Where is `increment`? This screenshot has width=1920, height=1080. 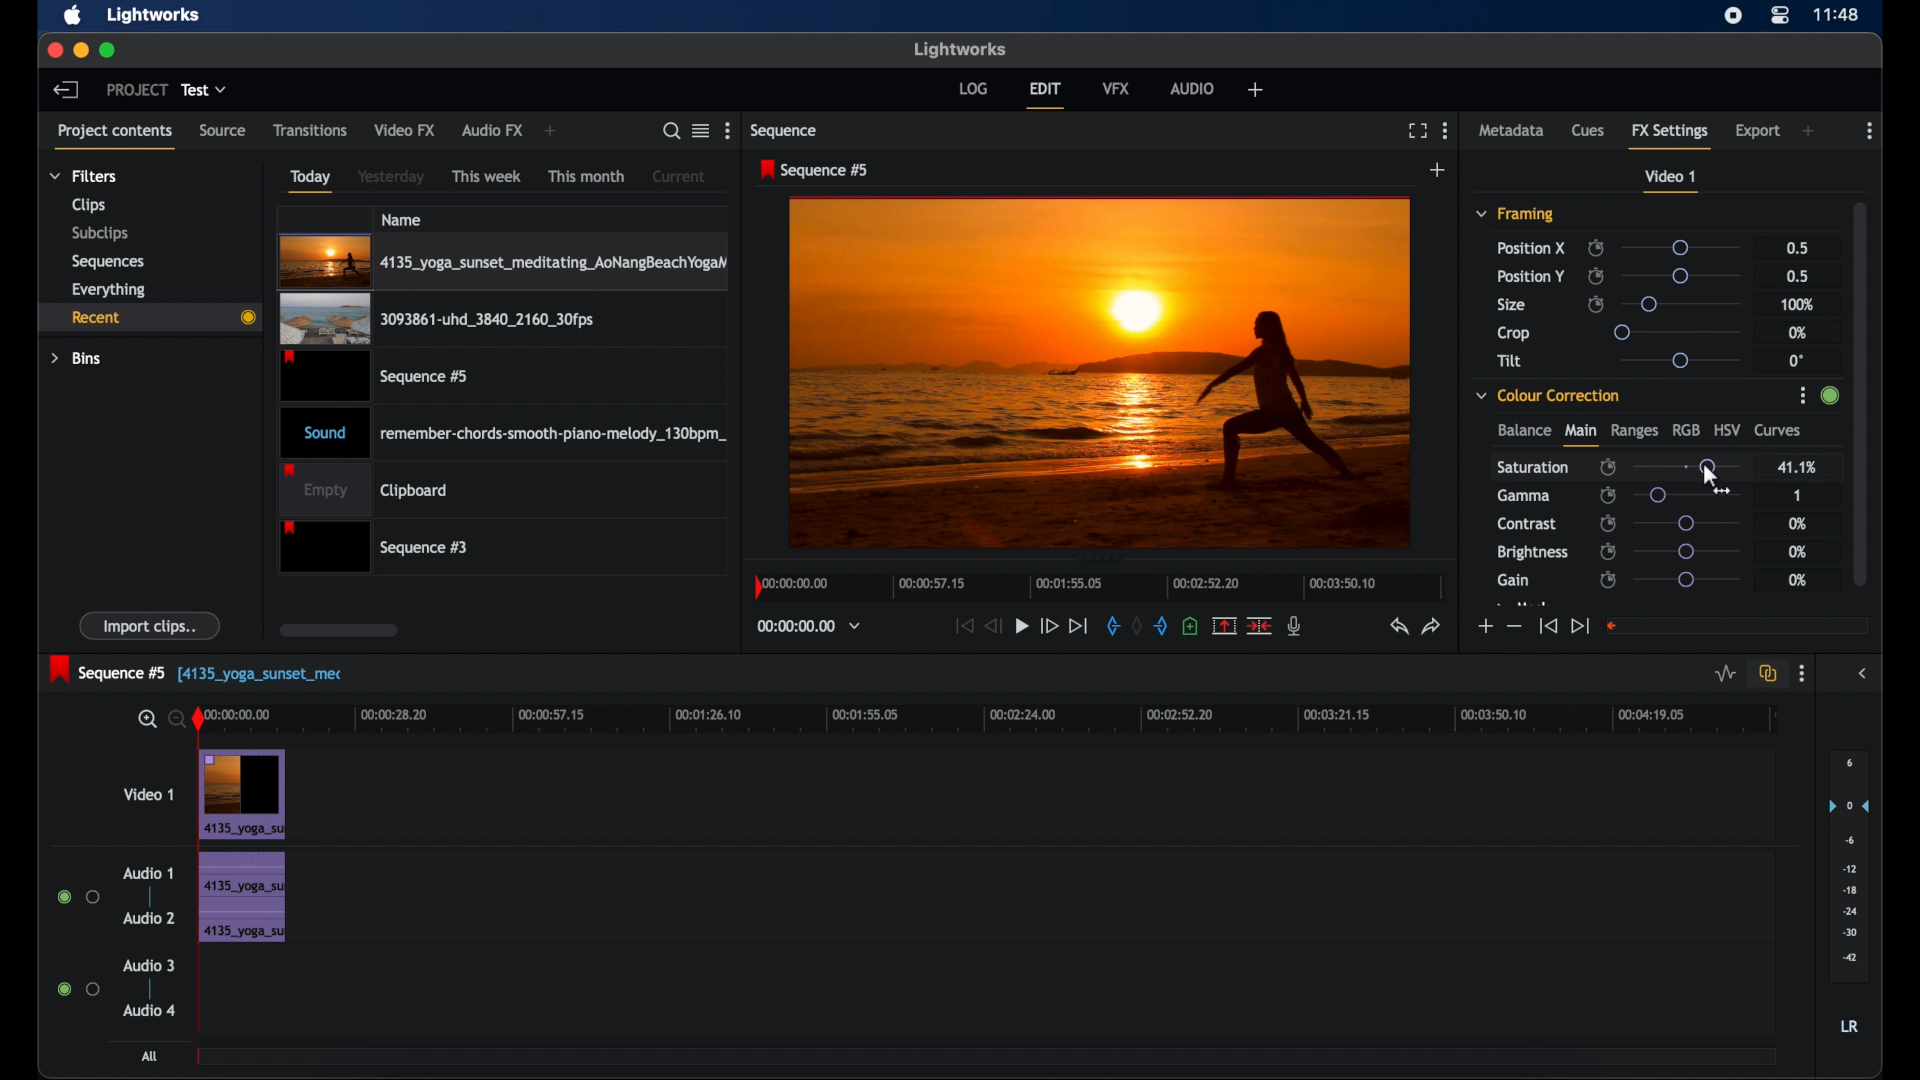 increment is located at coordinates (1483, 626).